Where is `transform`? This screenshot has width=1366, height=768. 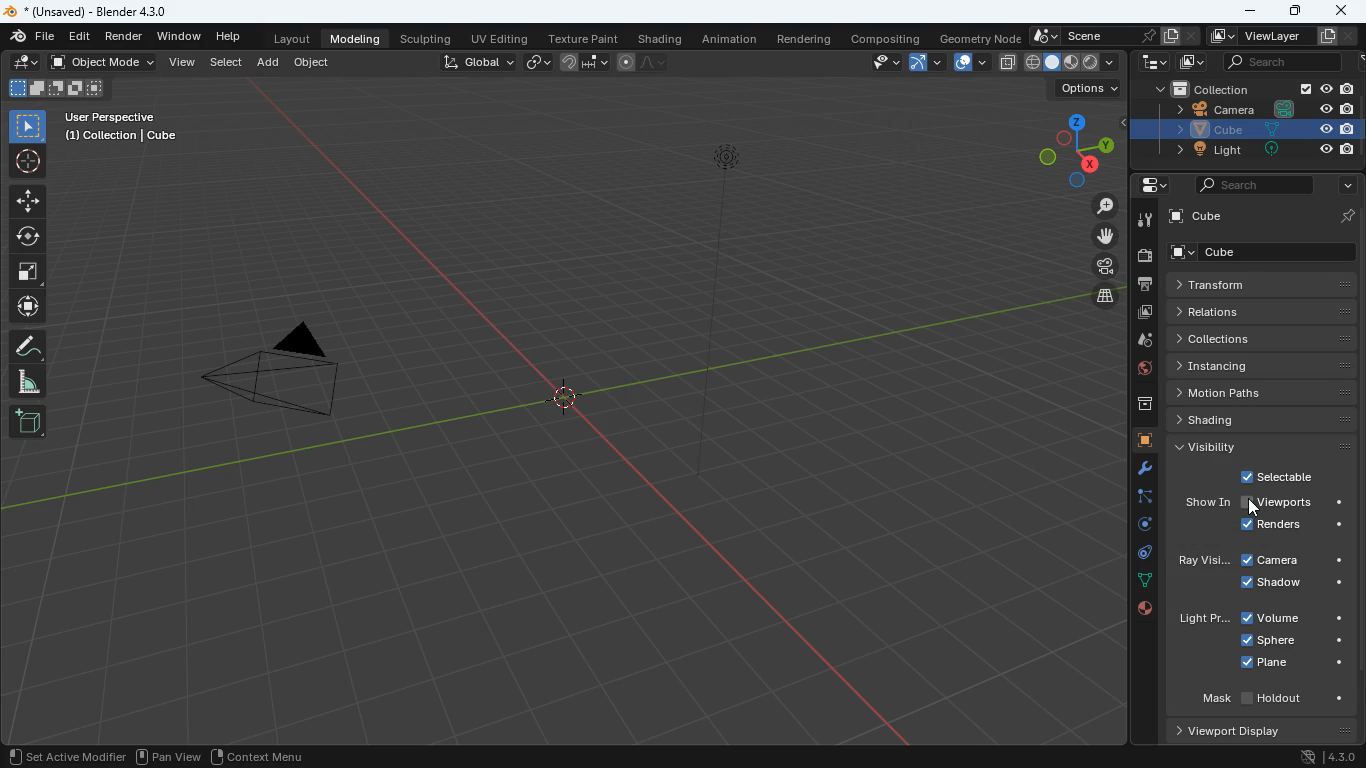 transform is located at coordinates (1256, 284).